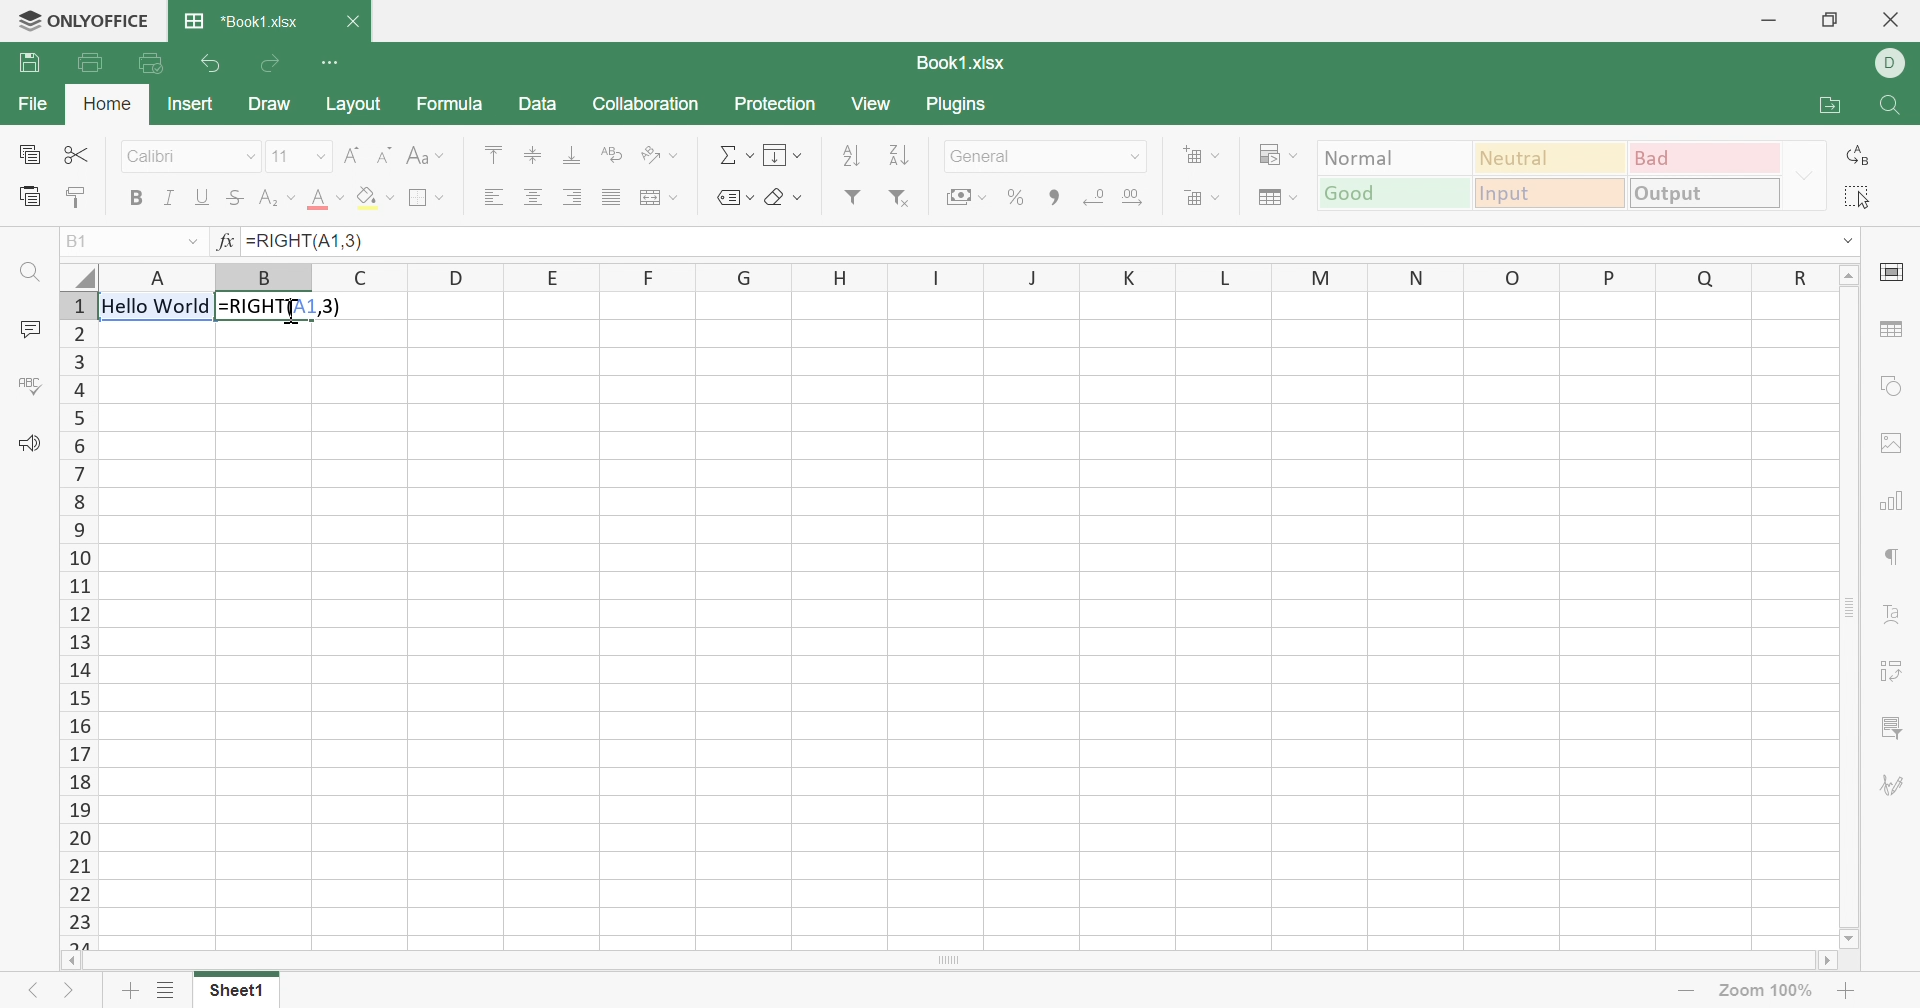  I want to click on Font, so click(192, 156).